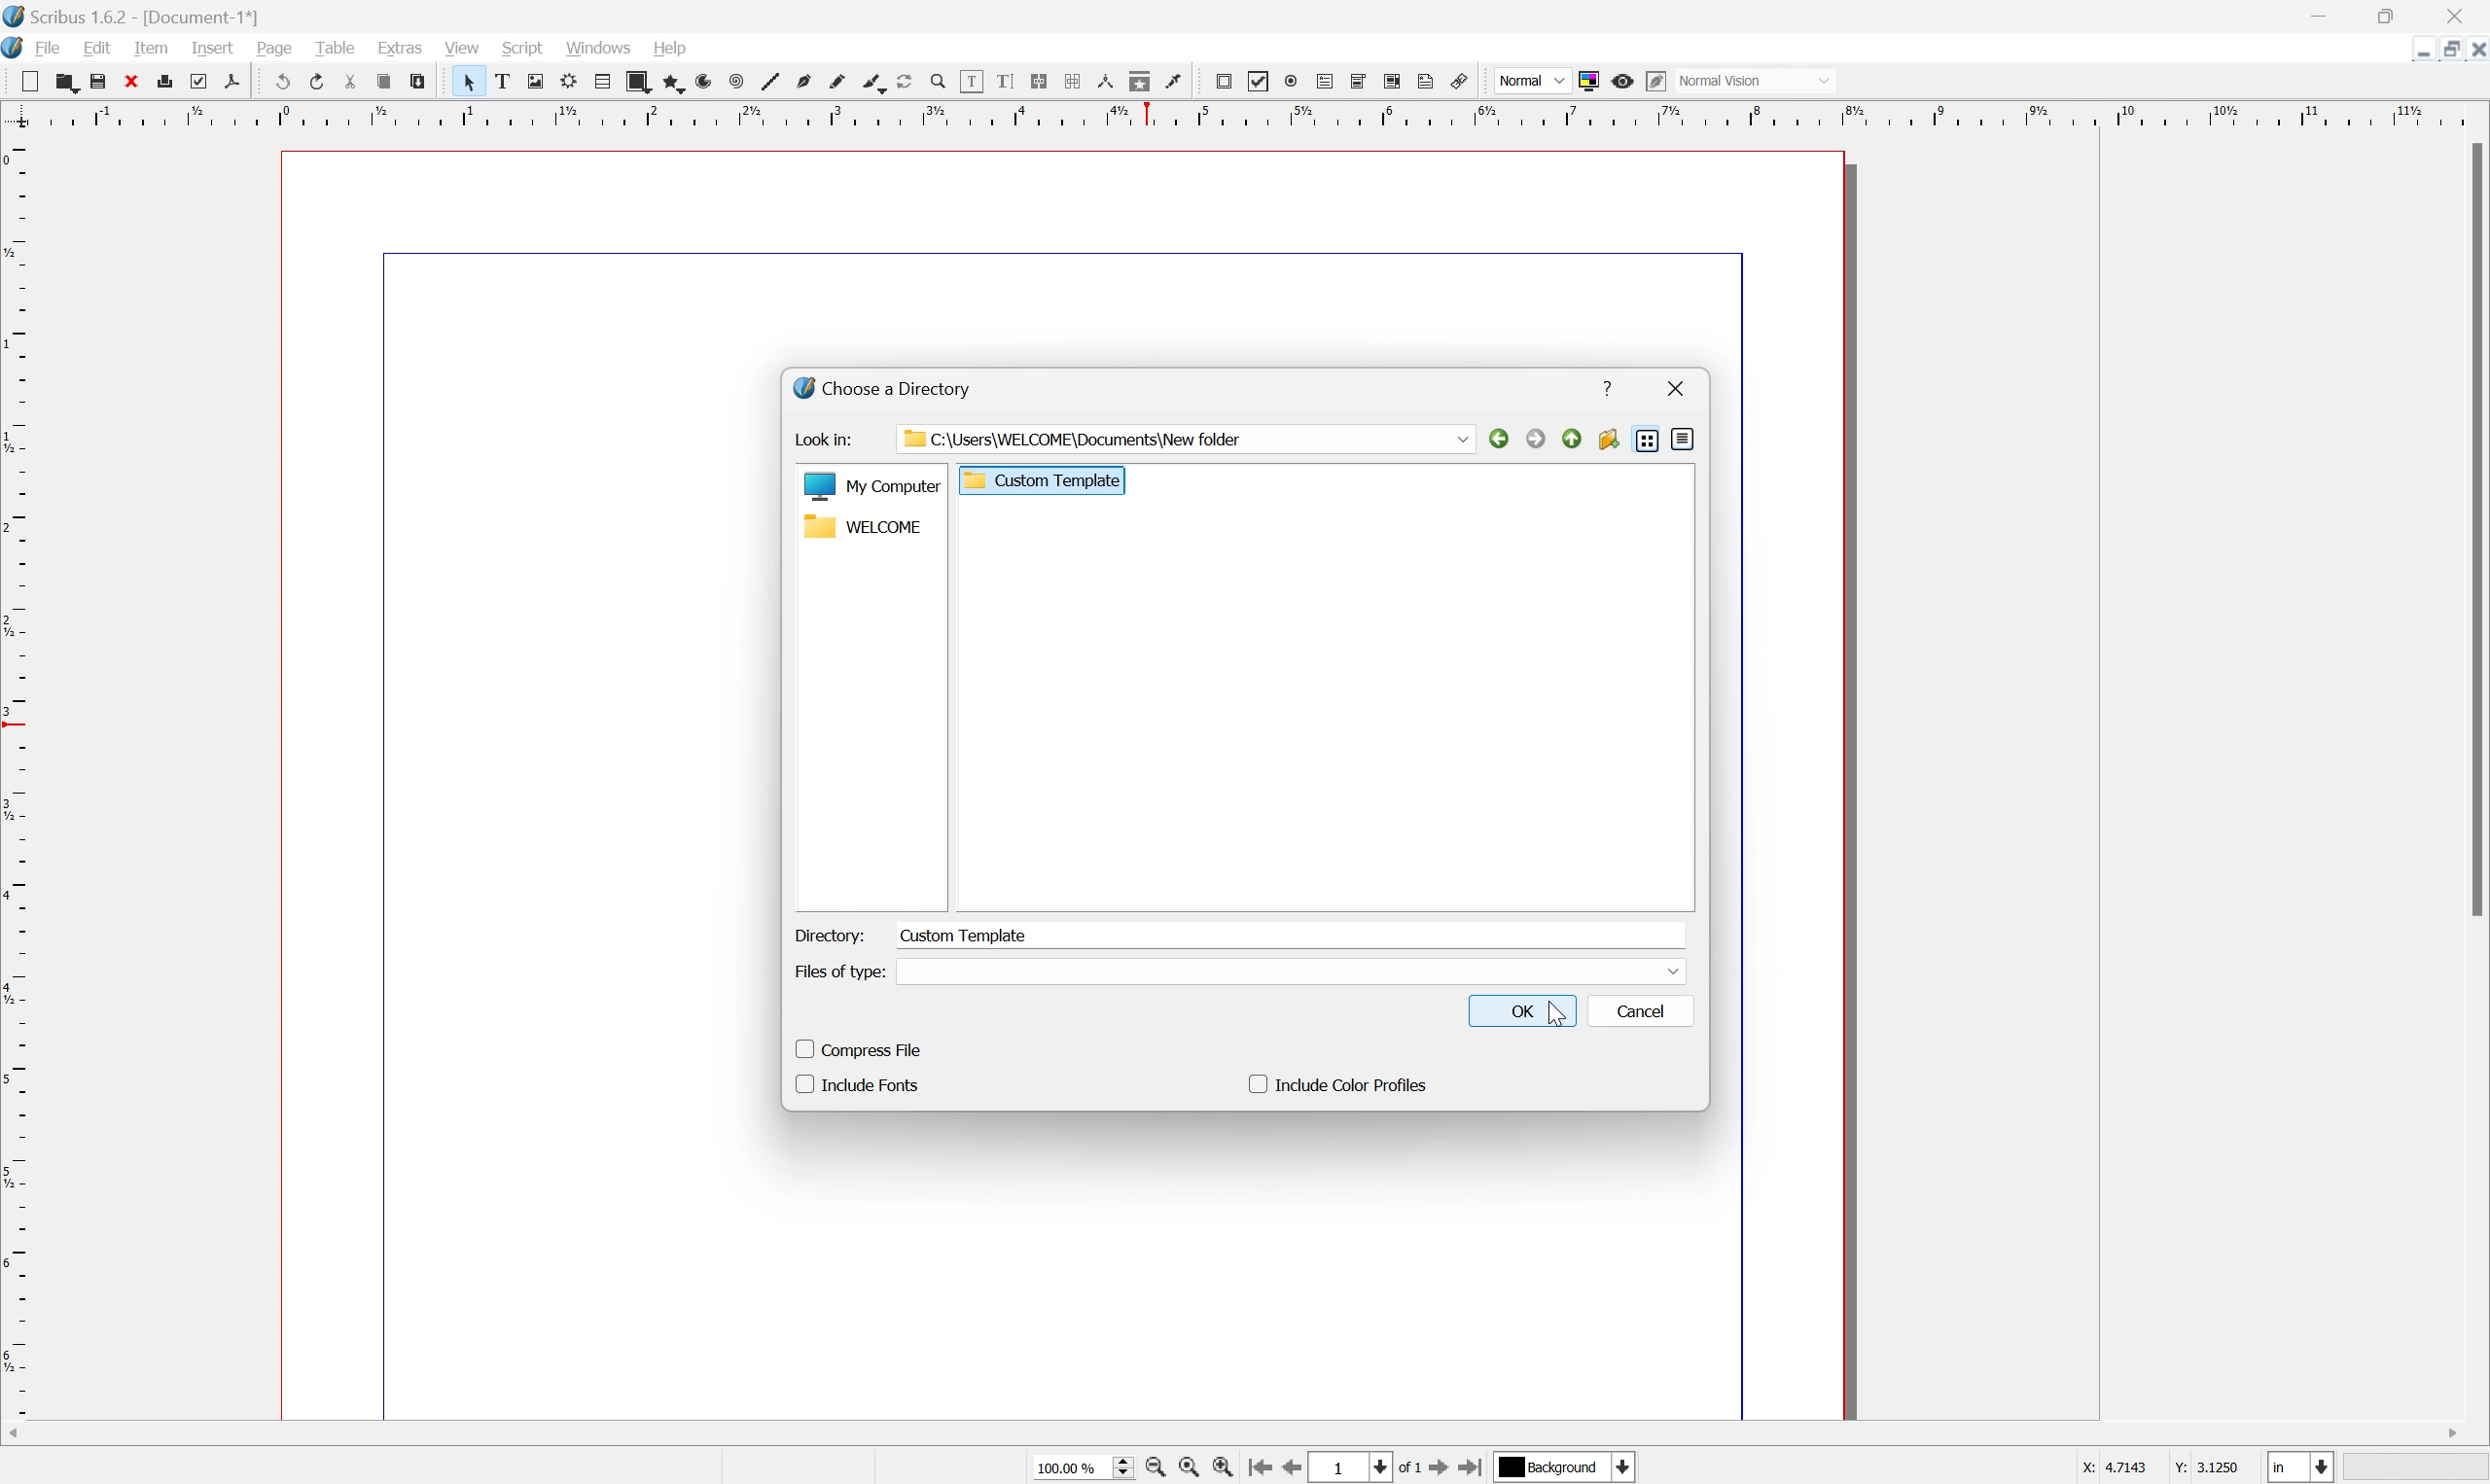 The width and height of the screenshot is (2490, 1484). Describe the element at coordinates (671, 80) in the screenshot. I see `polygon` at that location.